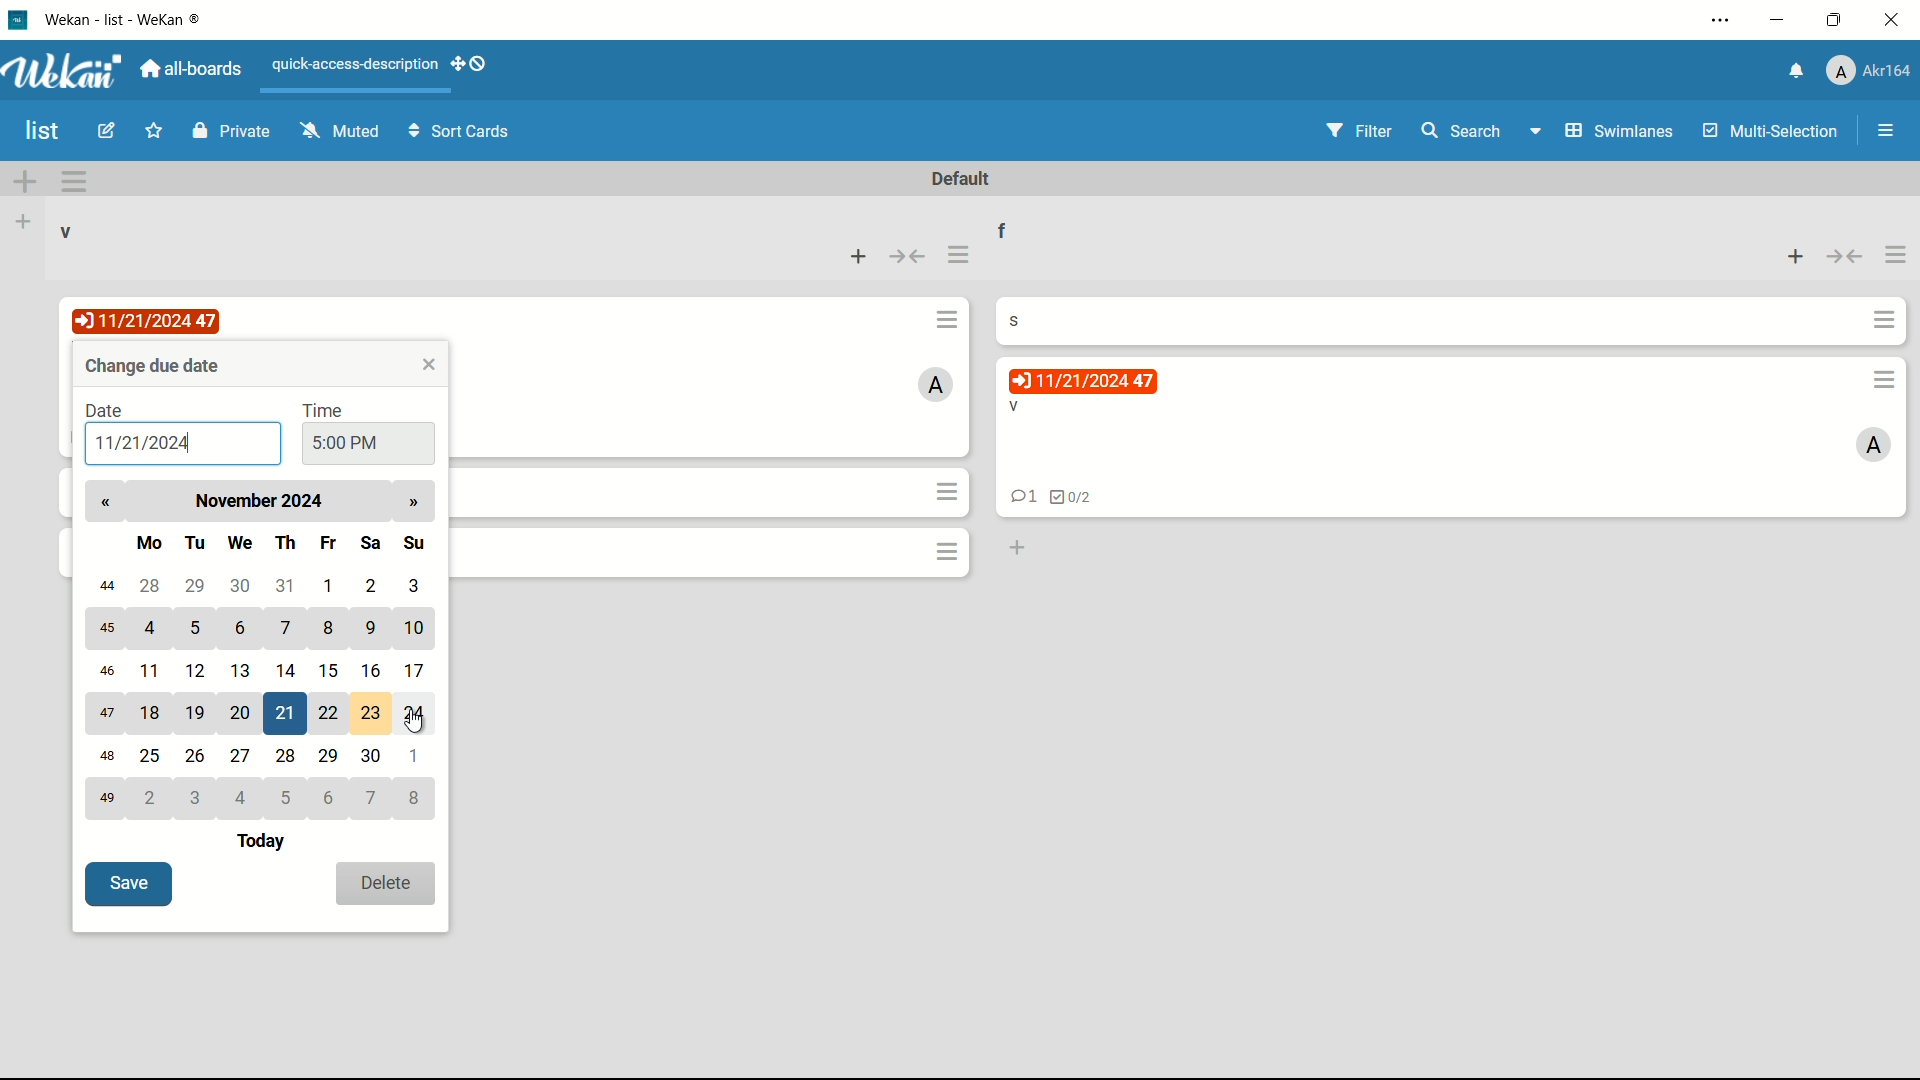  Describe the element at coordinates (105, 799) in the screenshot. I see `49` at that location.